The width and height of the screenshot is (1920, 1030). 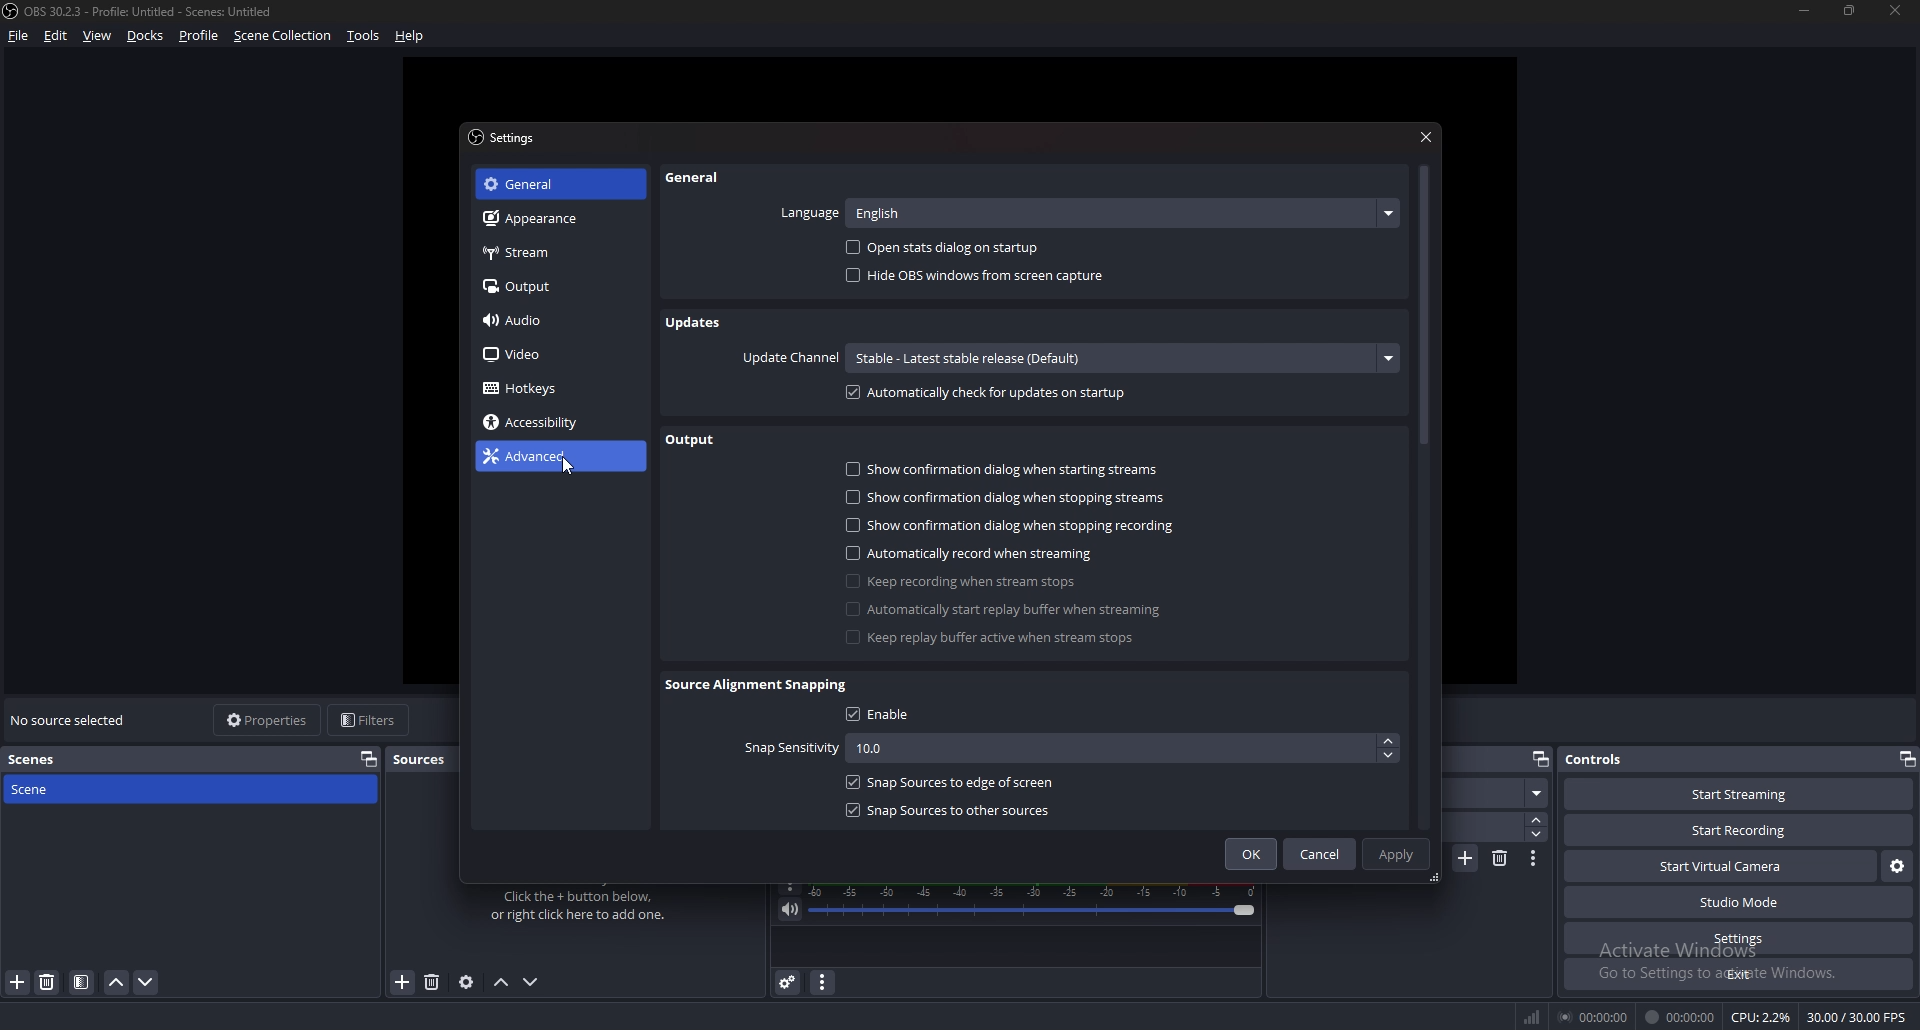 I want to click on move sources up, so click(x=503, y=984).